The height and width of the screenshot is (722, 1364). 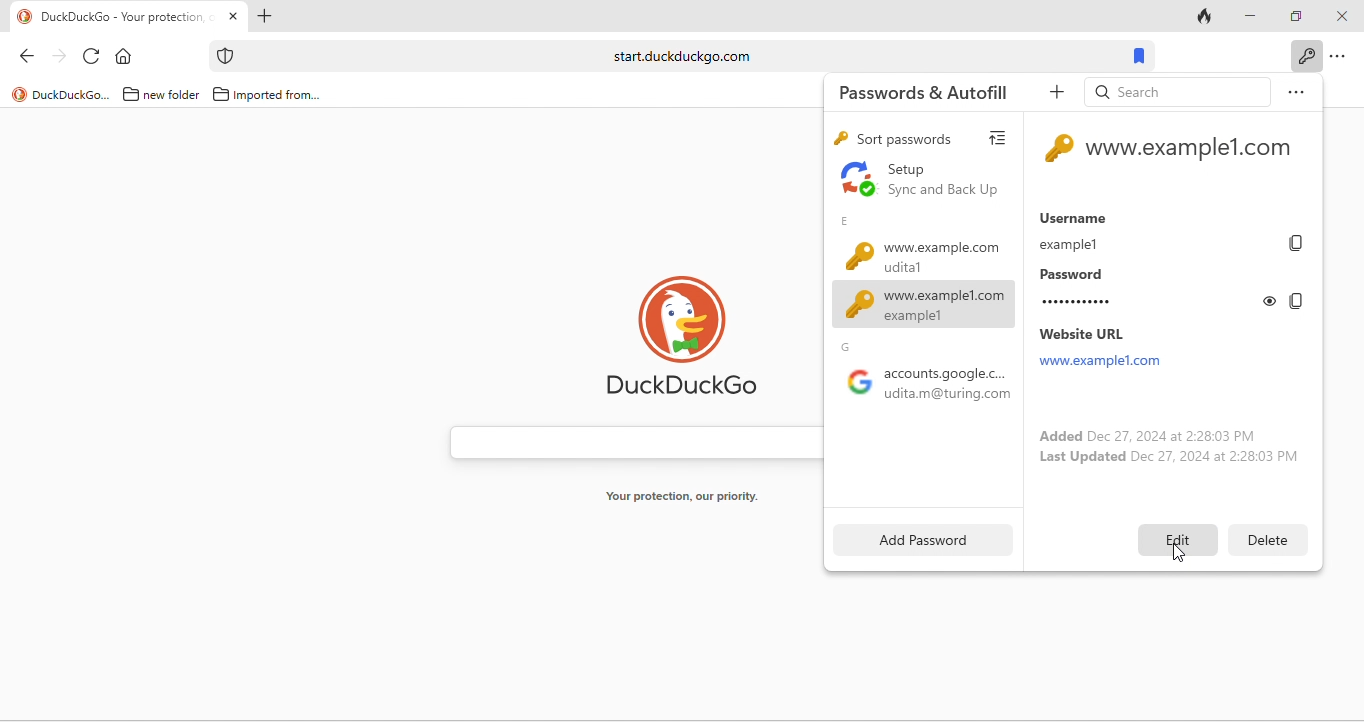 What do you see at coordinates (279, 96) in the screenshot?
I see `imported from` at bounding box center [279, 96].